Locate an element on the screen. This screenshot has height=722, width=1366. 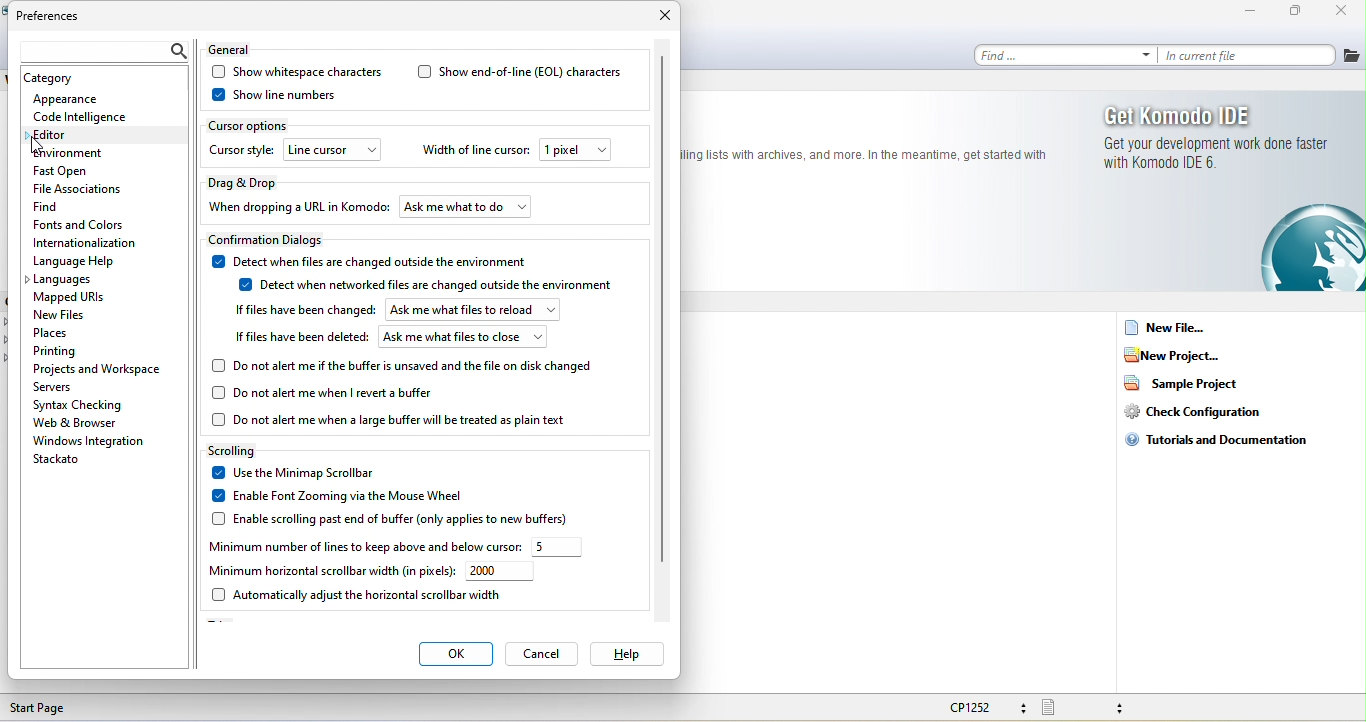
languages is located at coordinates (79, 280).